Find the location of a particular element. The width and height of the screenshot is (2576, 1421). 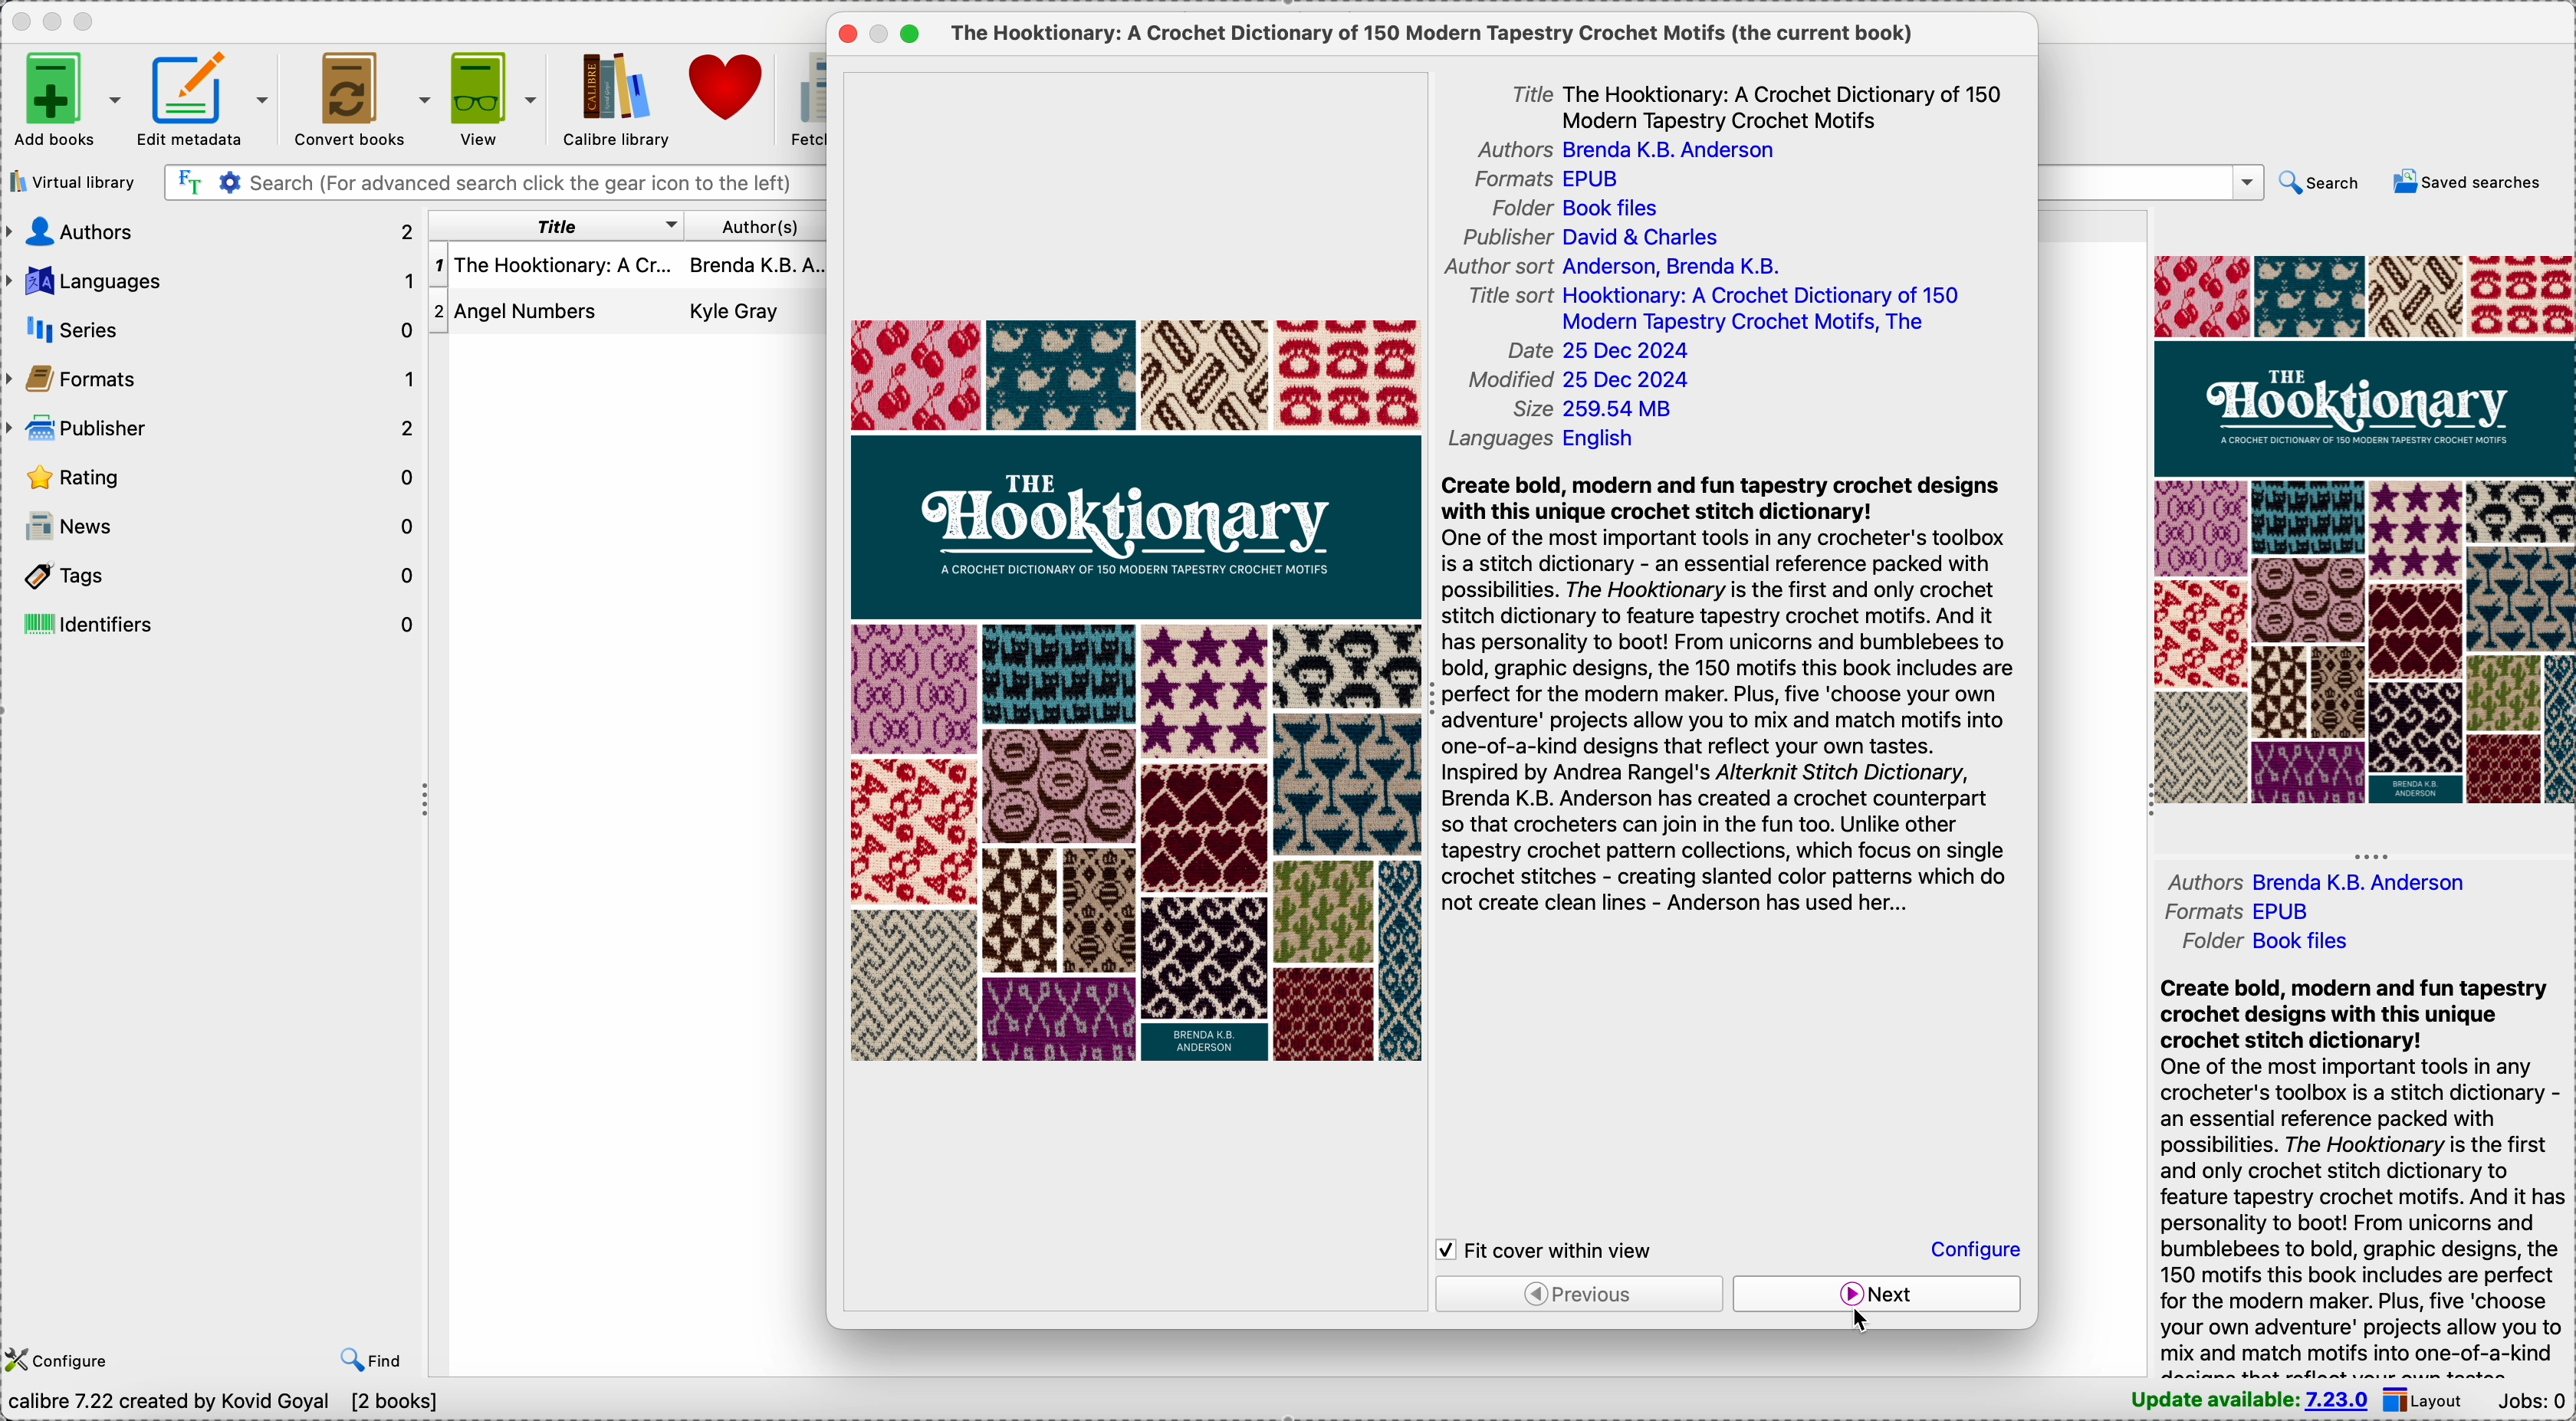

news is located at coordinates (213, 523).